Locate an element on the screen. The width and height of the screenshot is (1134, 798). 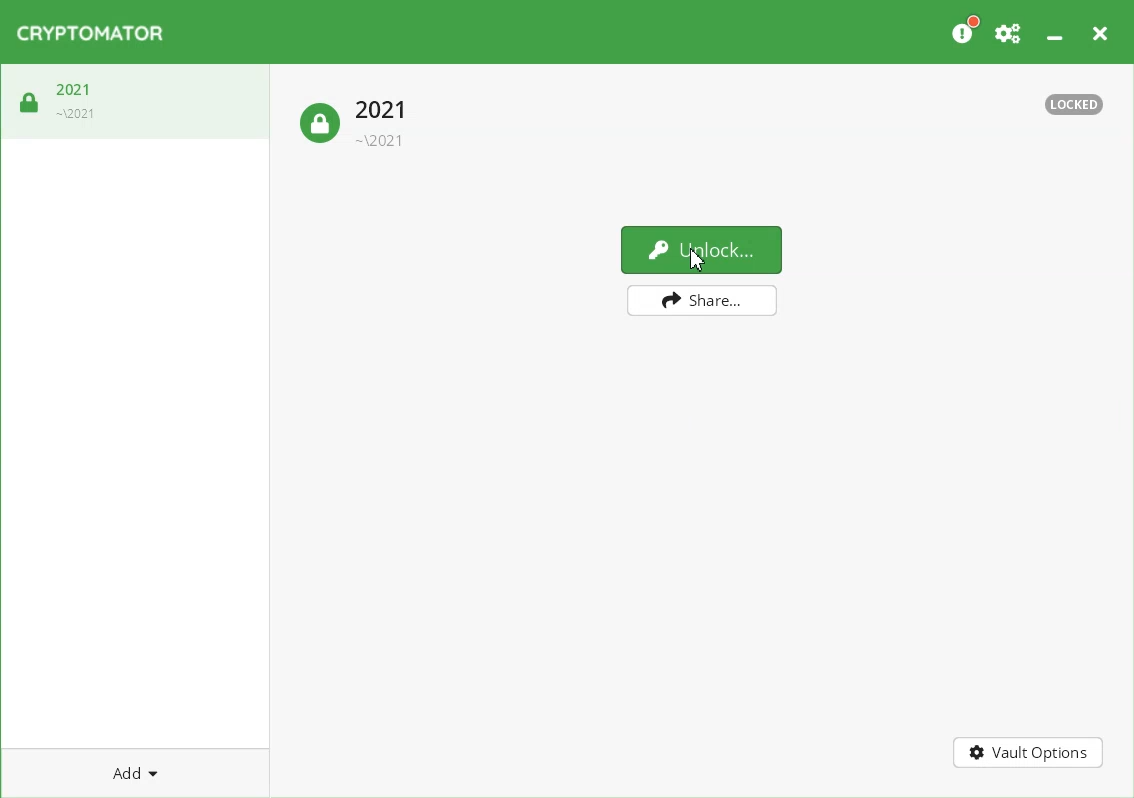
cursor is located at coordinates (697, 260).